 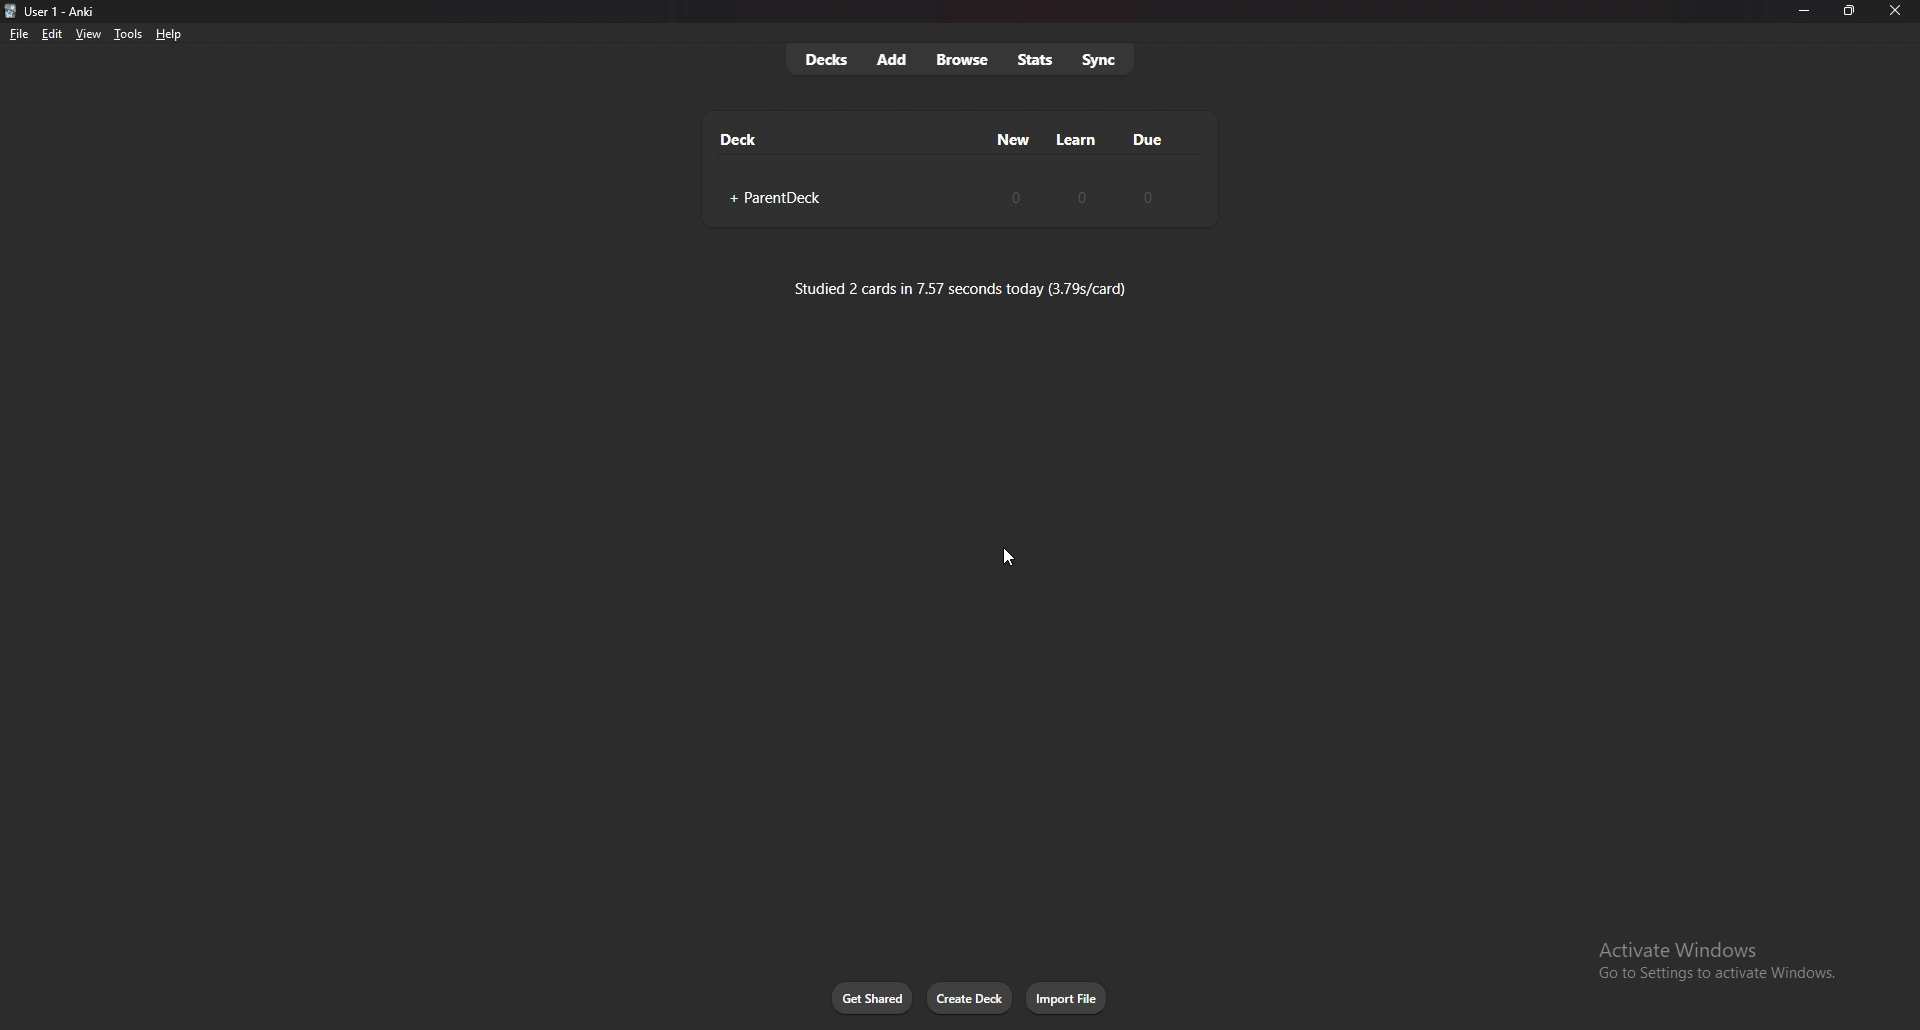 I want to click on get shared, so click(x=873, y=999).